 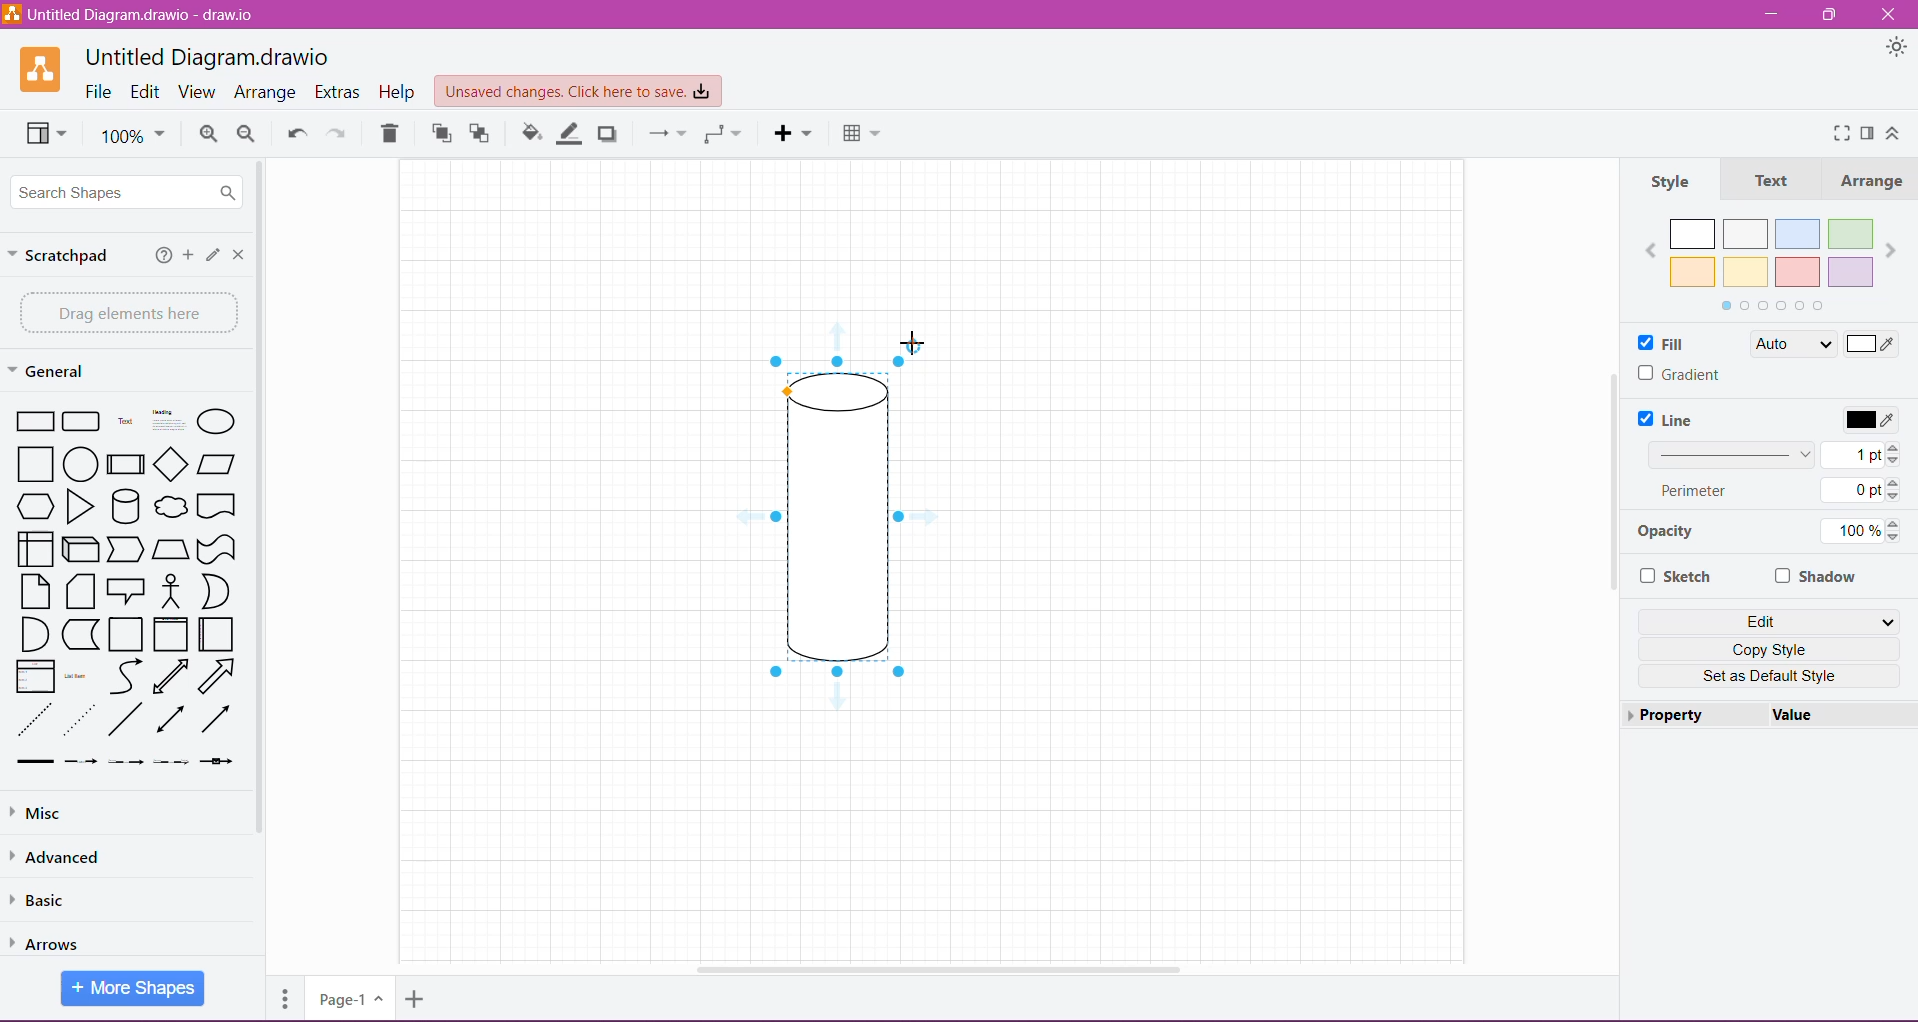 I want to click on Add, so click(x=187, y=257).